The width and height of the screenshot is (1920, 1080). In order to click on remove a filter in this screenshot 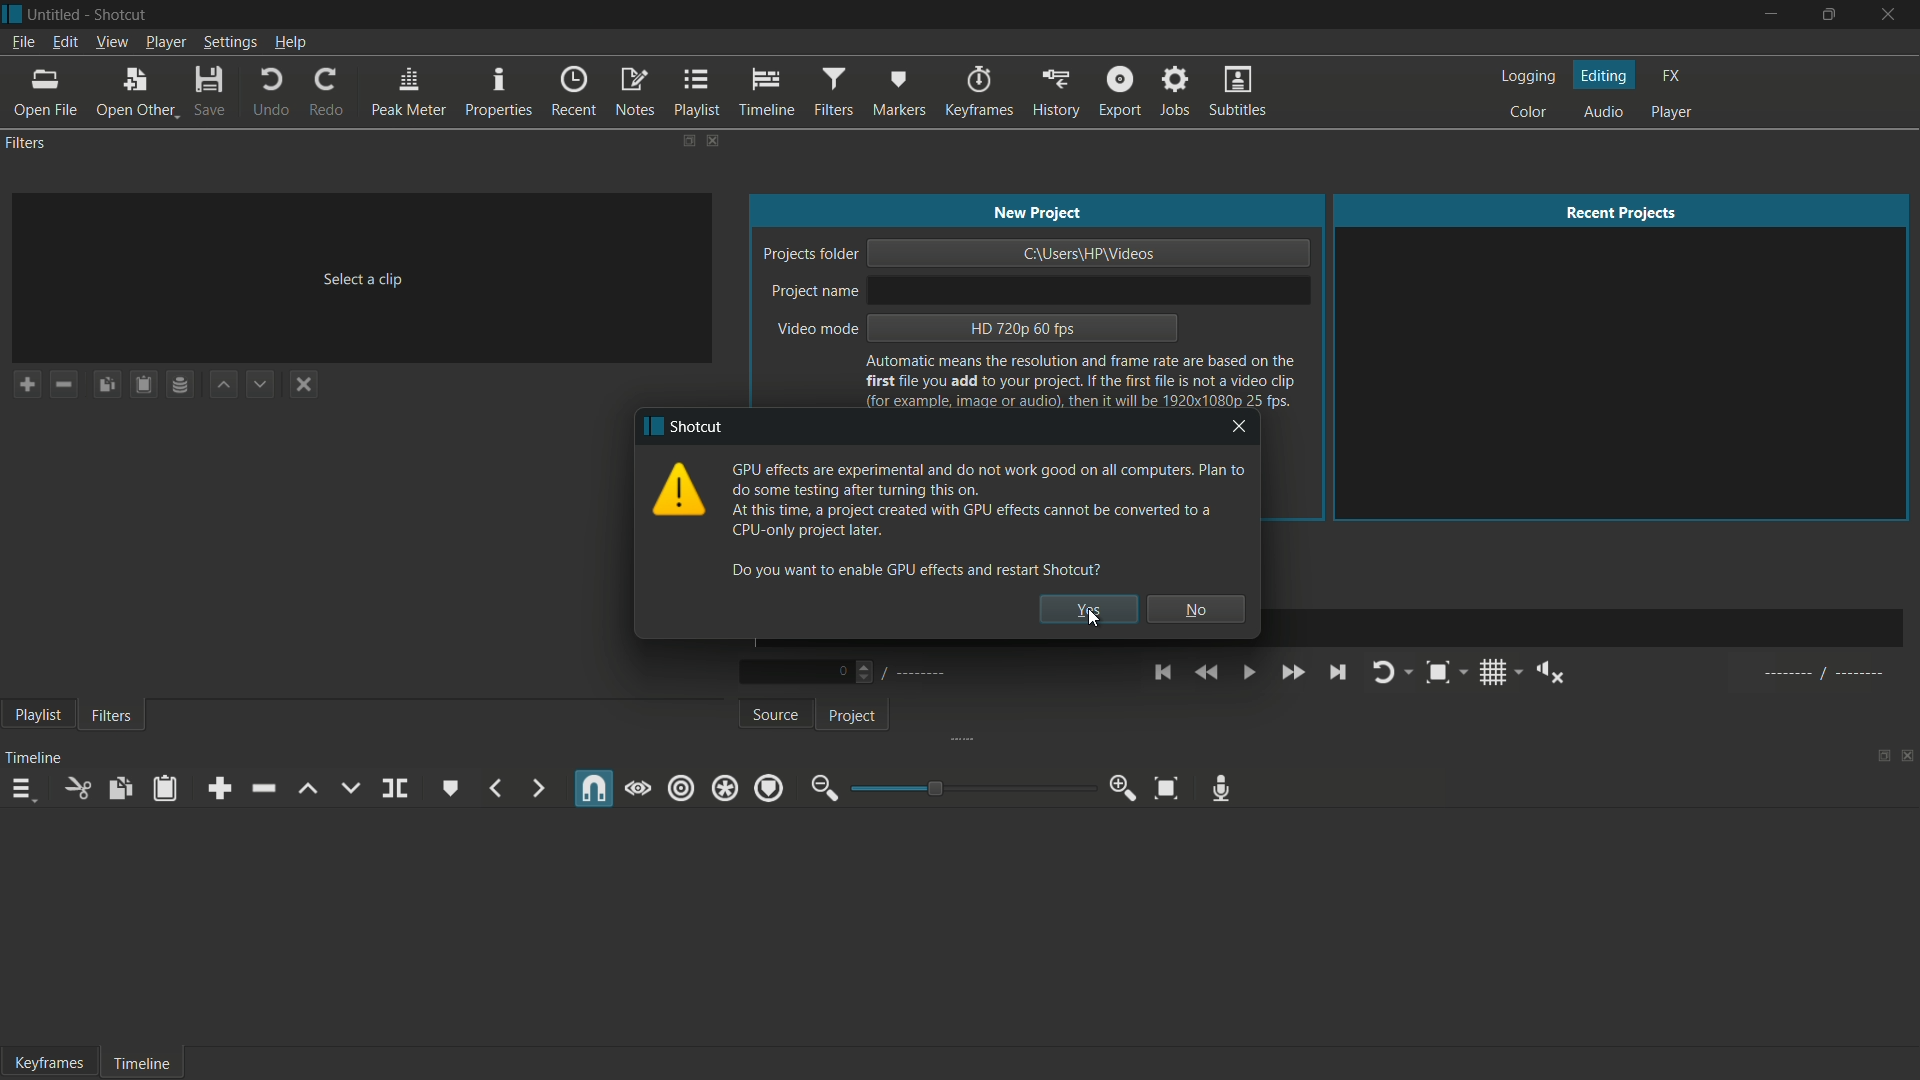, I will do `click(64, 384)`.